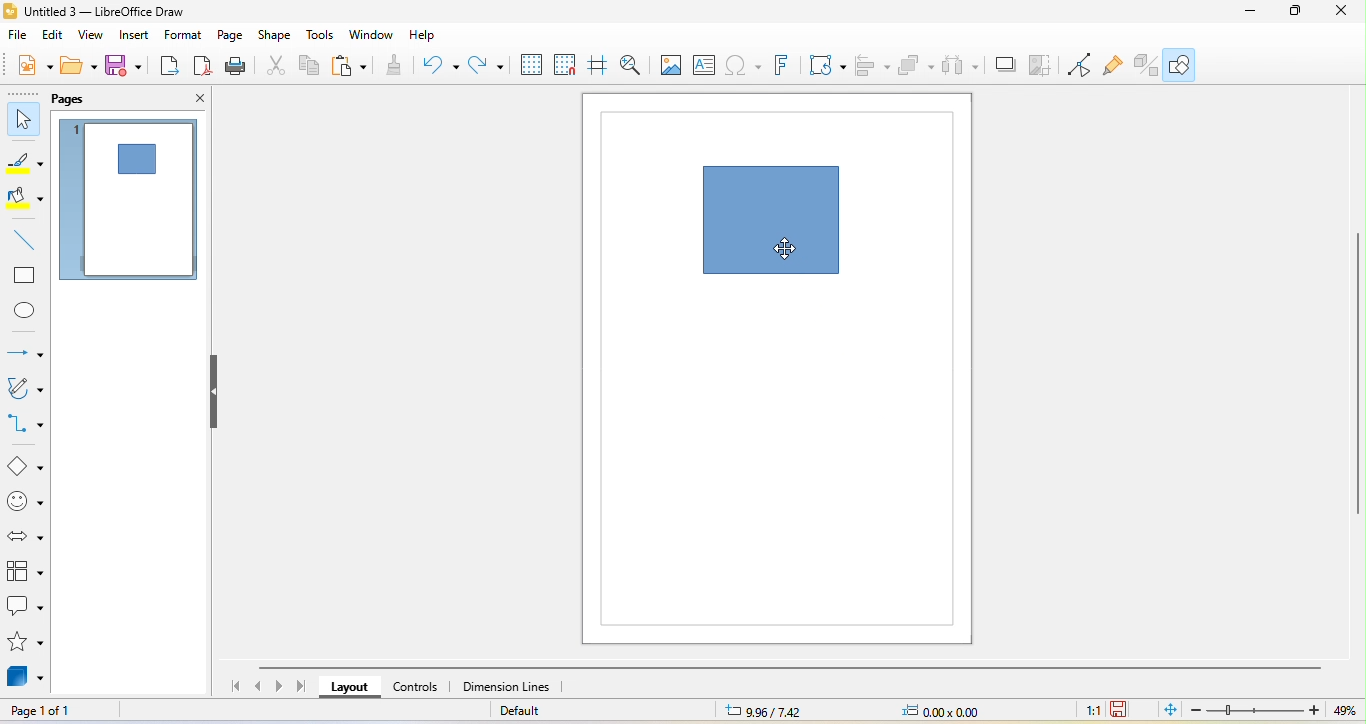  I want to click on page 1, so click(132, 202).